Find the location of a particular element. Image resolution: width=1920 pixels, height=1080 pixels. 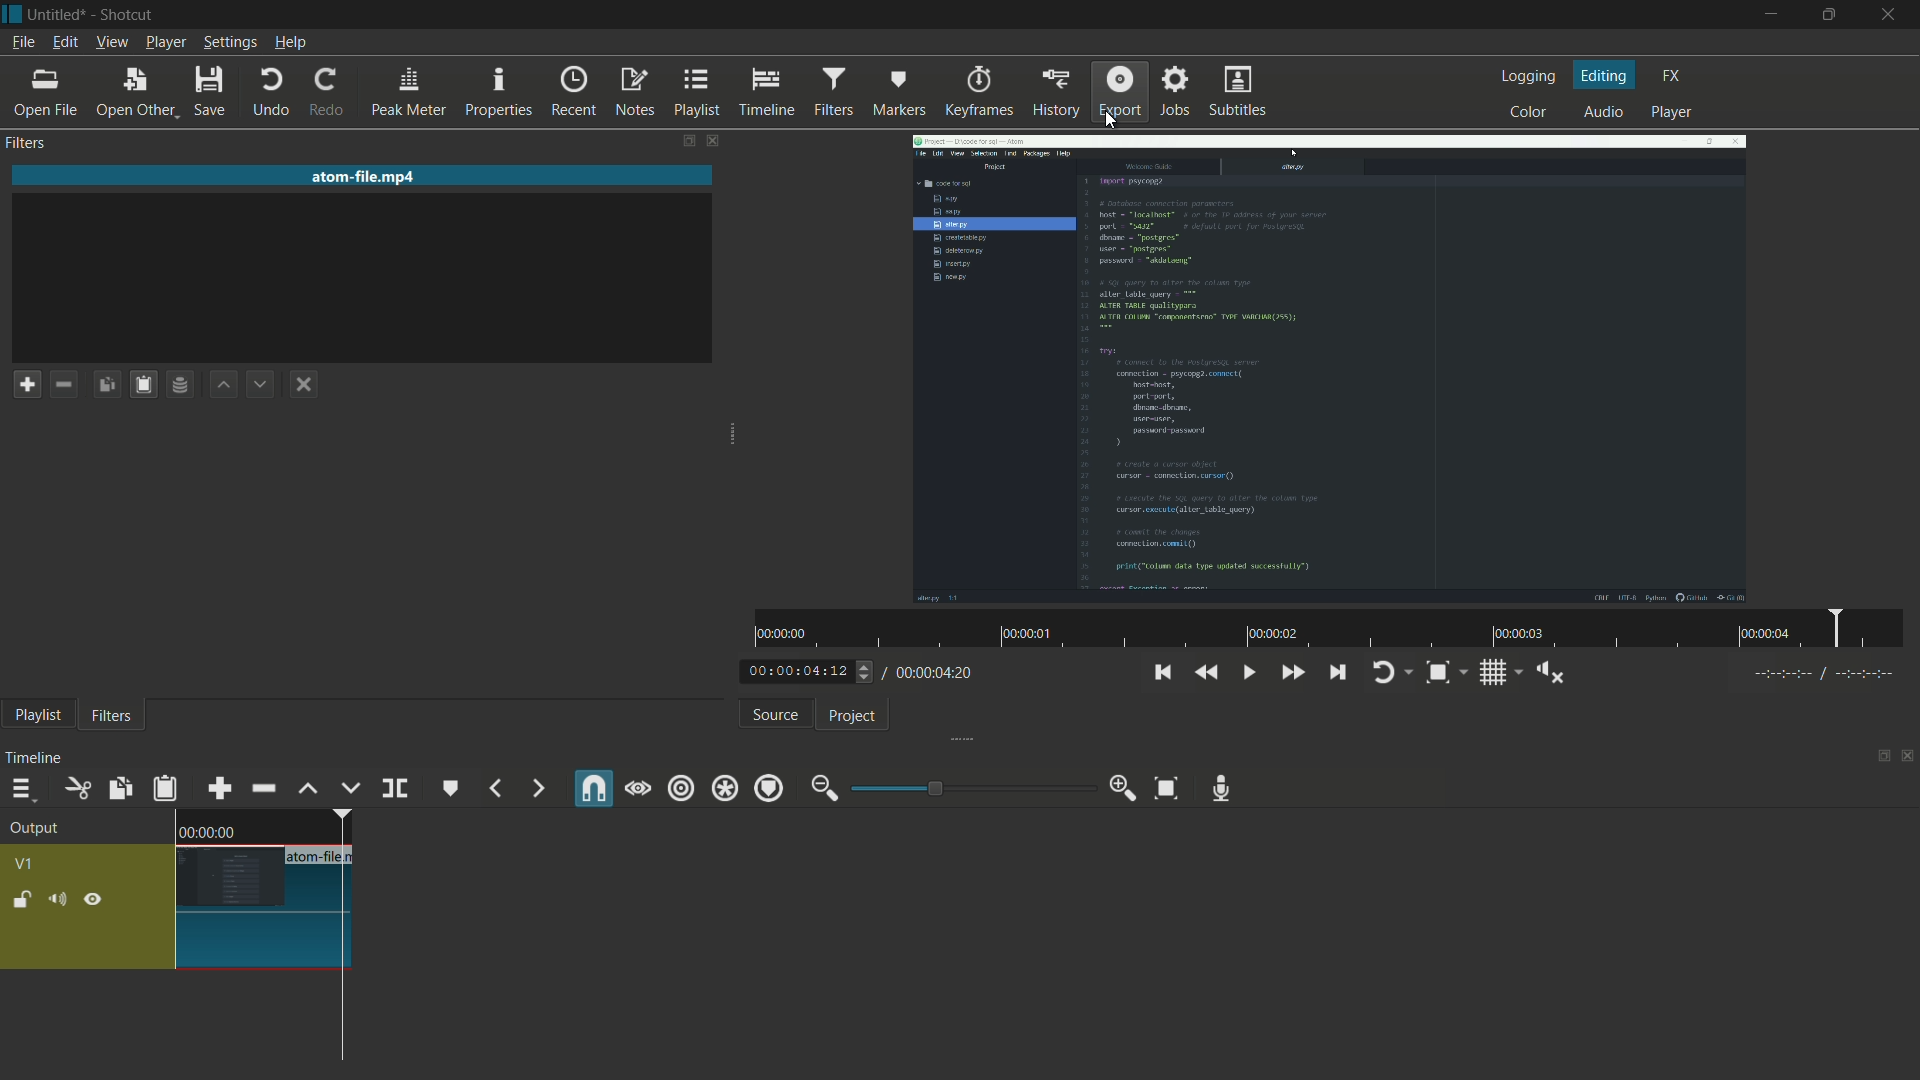

scrub while dragging is located at coordinates (639, 790).